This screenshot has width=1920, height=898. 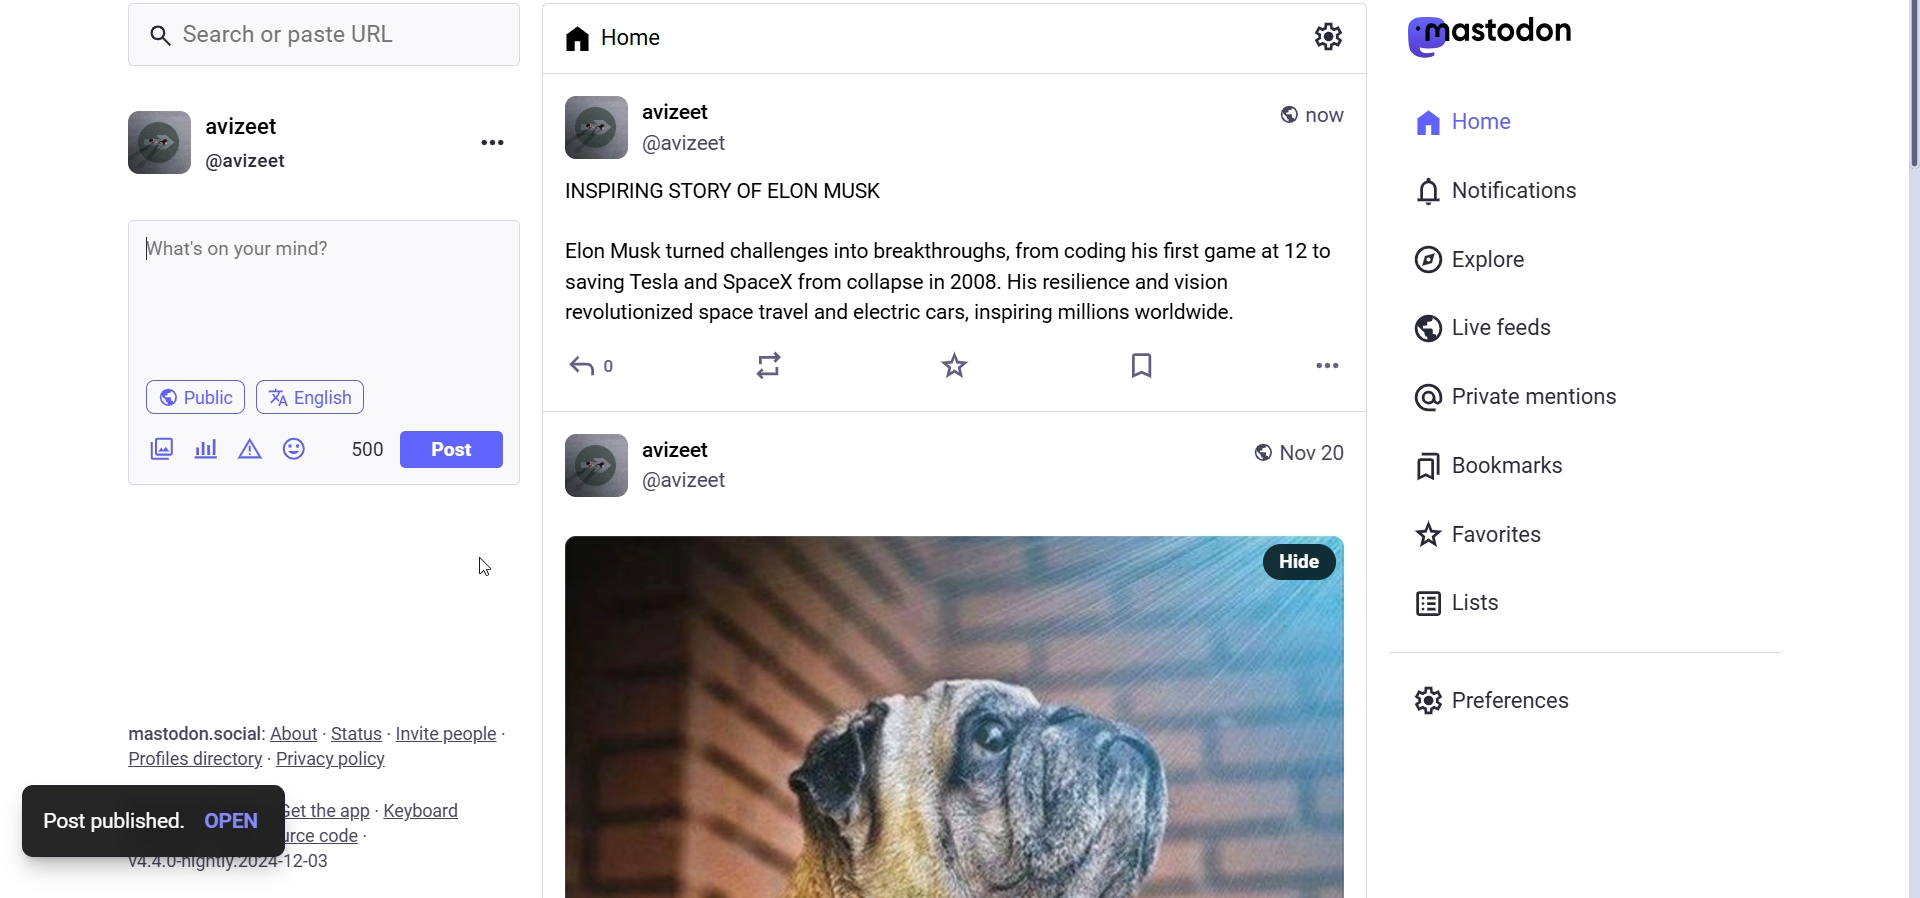 I want to click on text, so click(x=184, y=732).